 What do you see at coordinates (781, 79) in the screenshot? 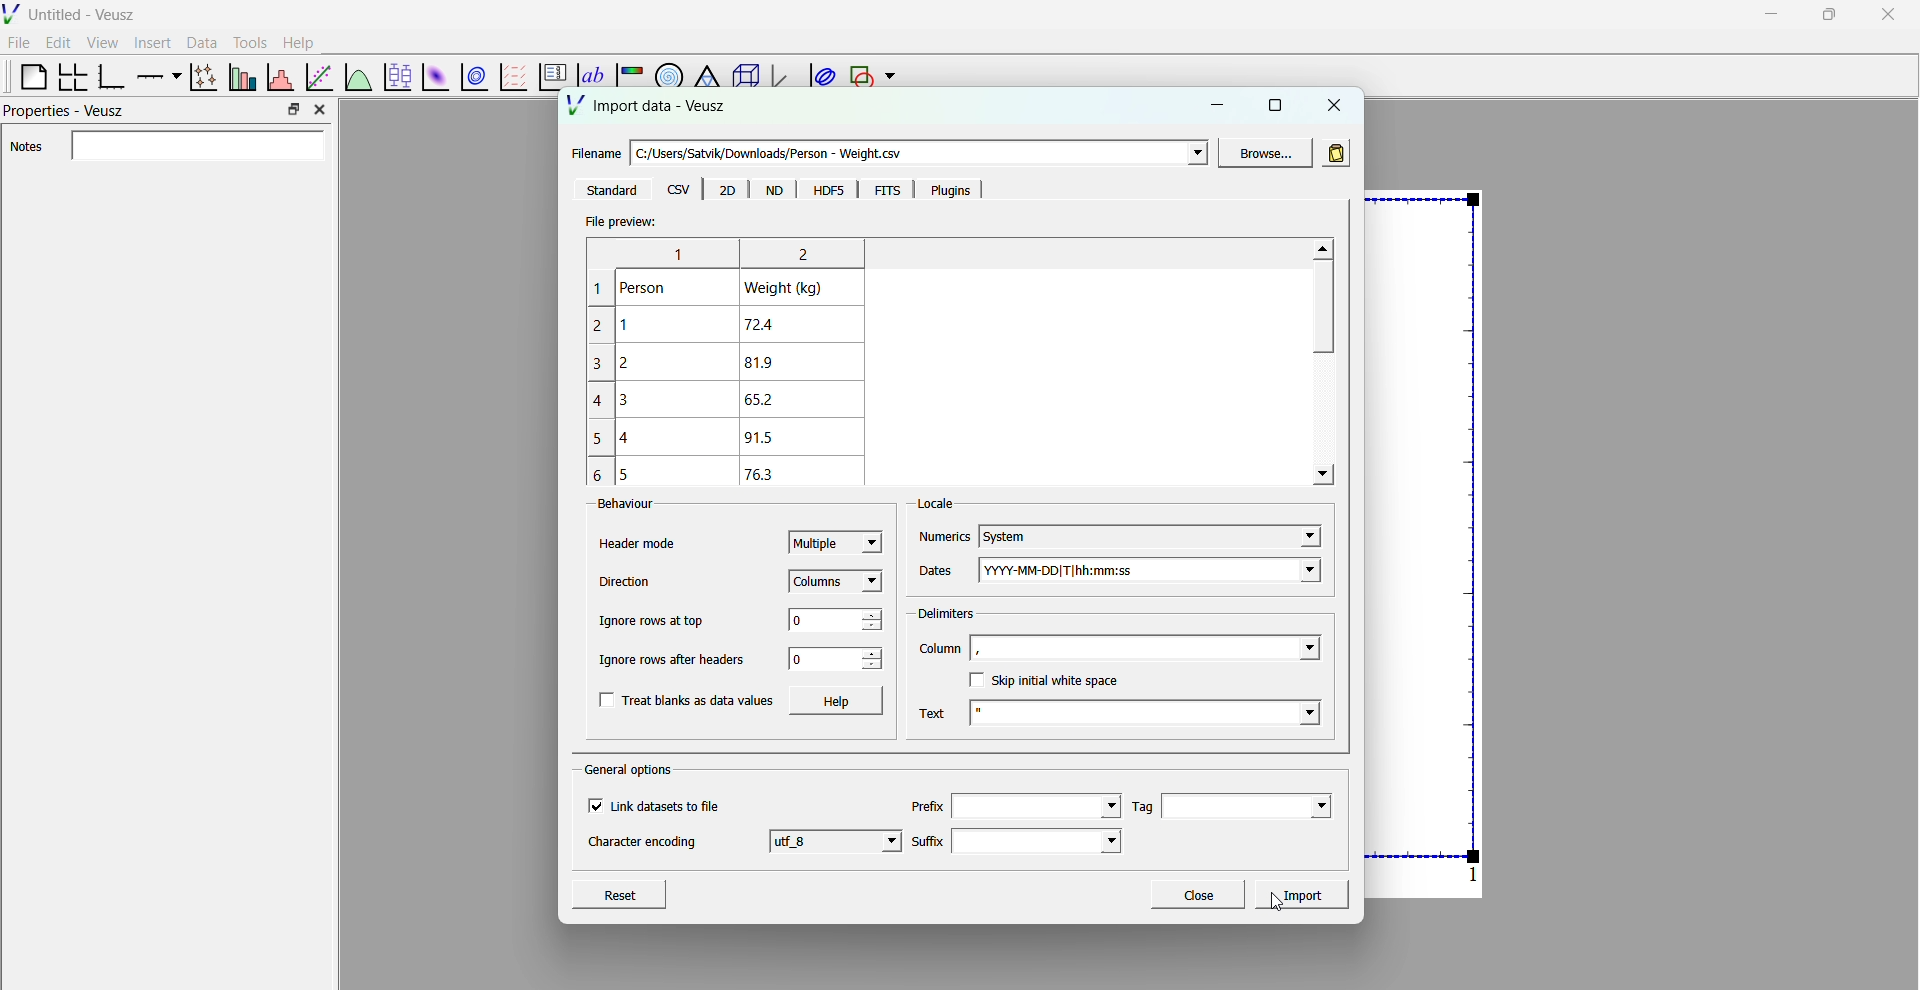
I see `3d graph` at bounding box center [781, 79].